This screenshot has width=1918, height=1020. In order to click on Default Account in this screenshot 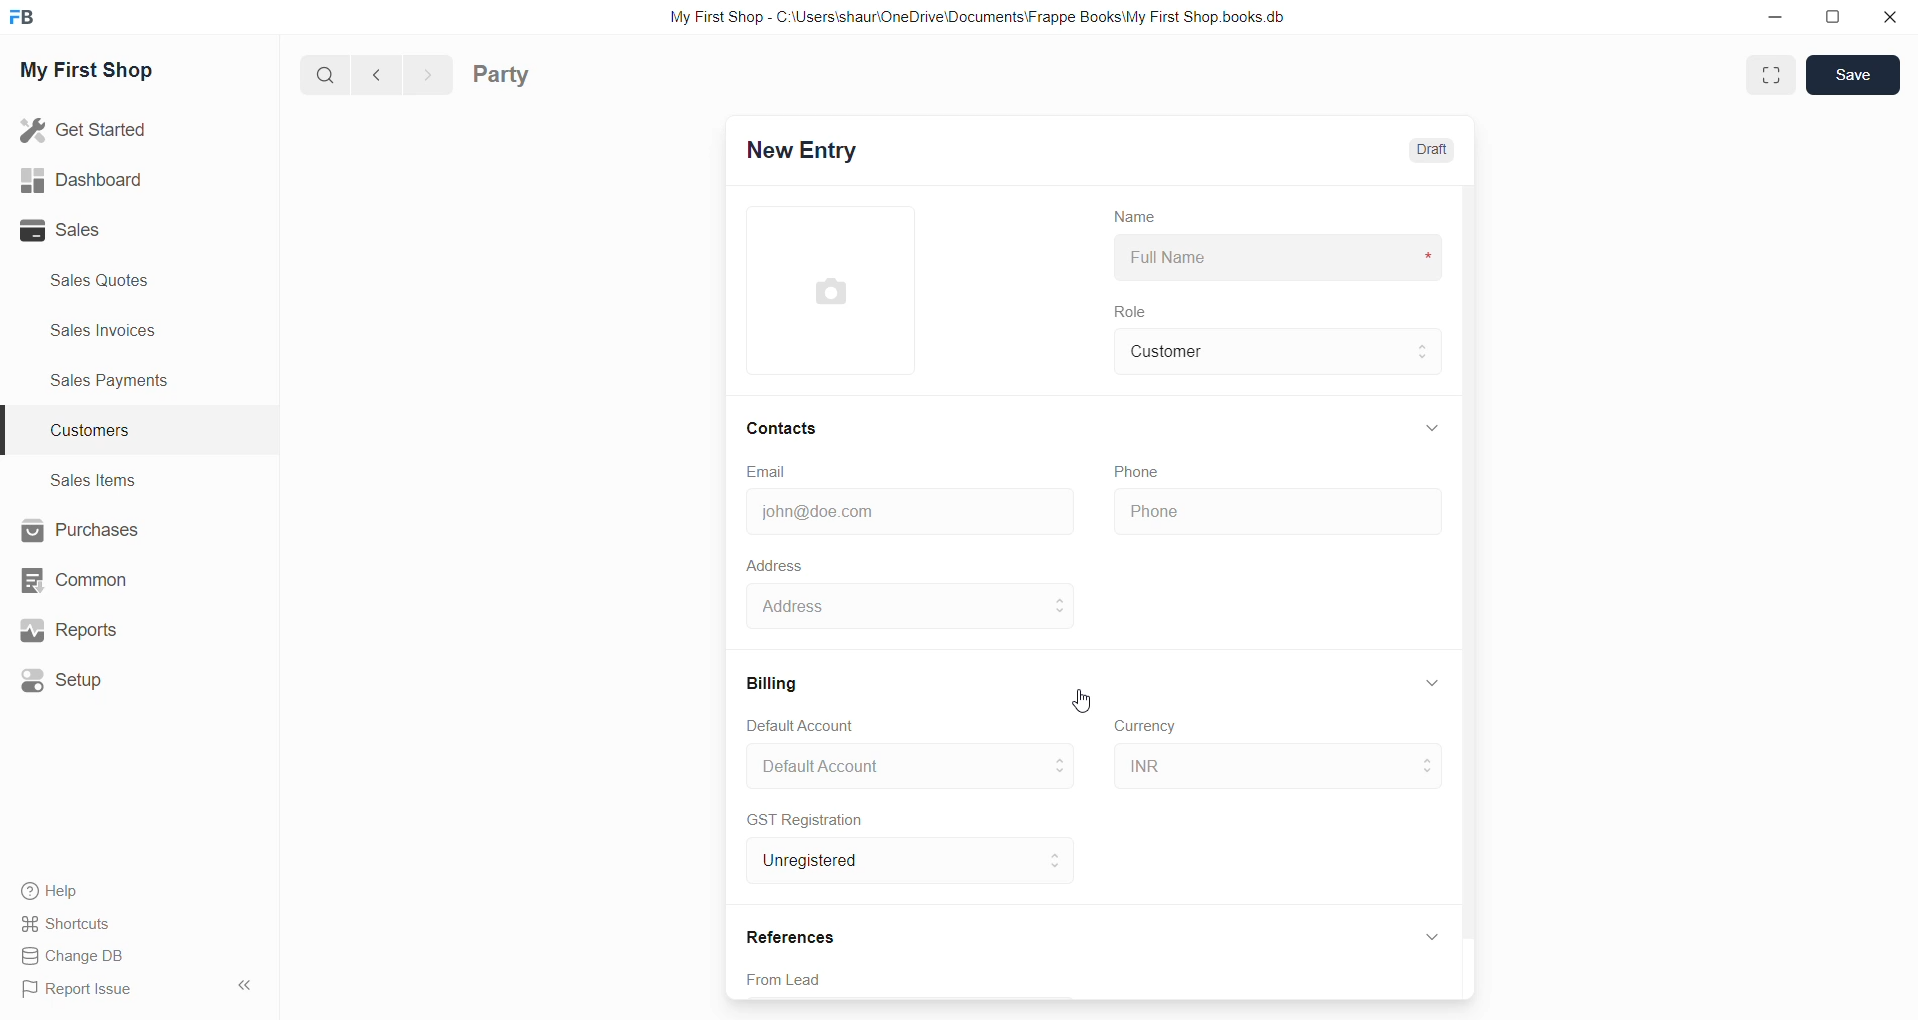, I will do `click(816, 723)`.